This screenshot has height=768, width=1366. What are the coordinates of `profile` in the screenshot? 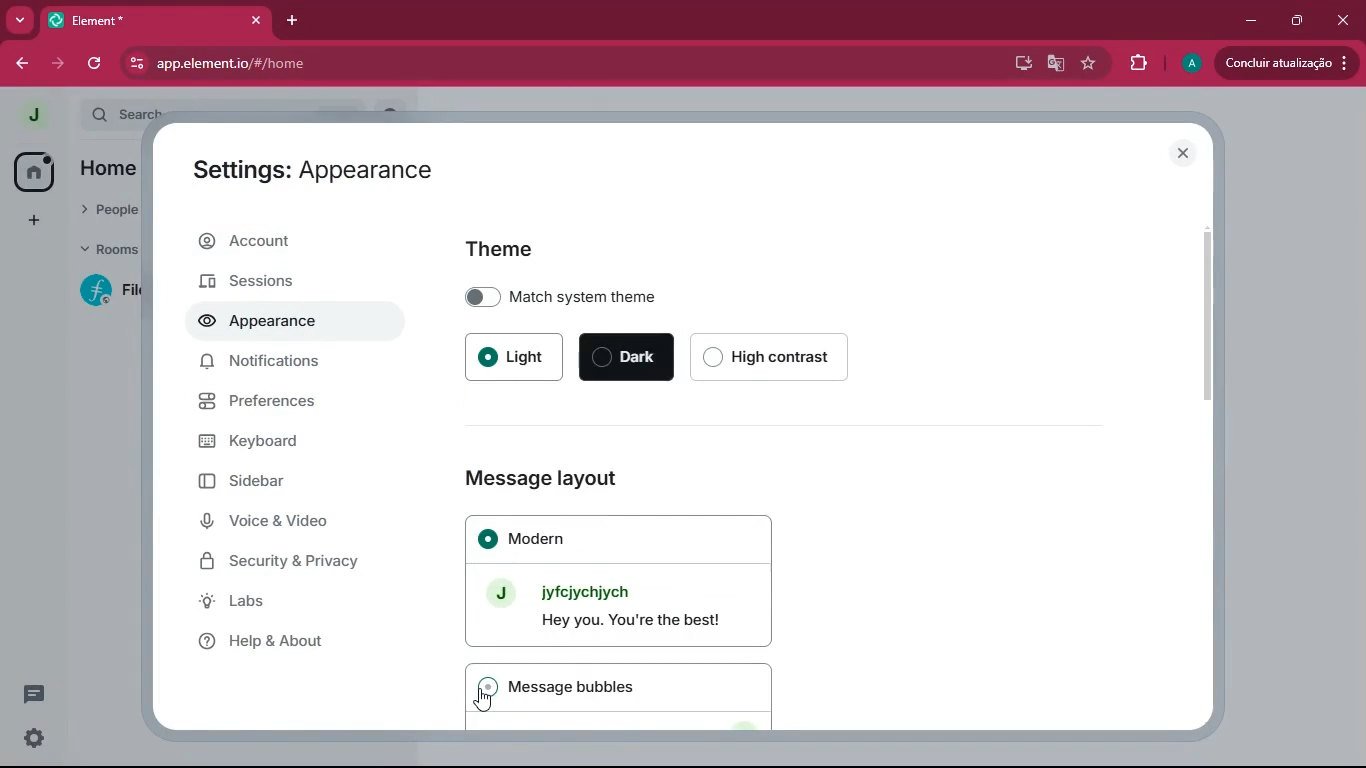 It's located at (1190, 64).